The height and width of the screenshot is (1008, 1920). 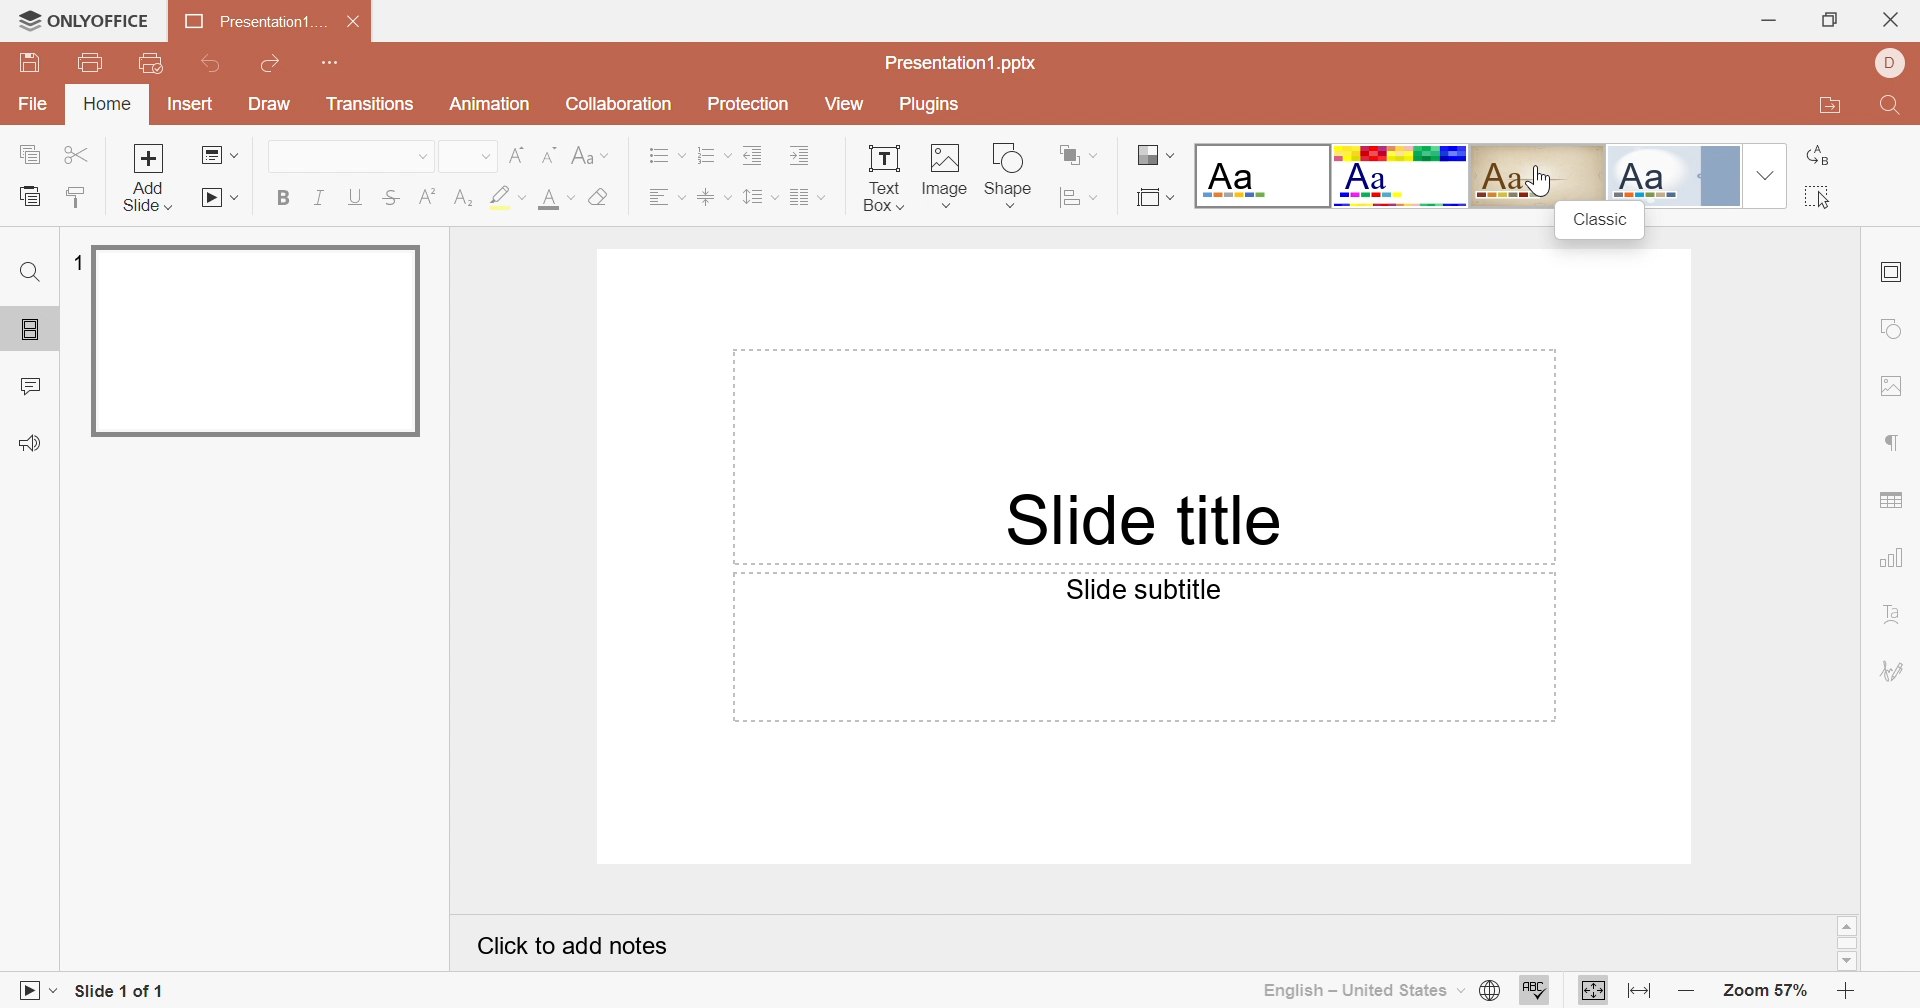 What do you see at coordinates (1402, 173) in the screenshot?
I see `Basic` at bounding box center [1402, 173].